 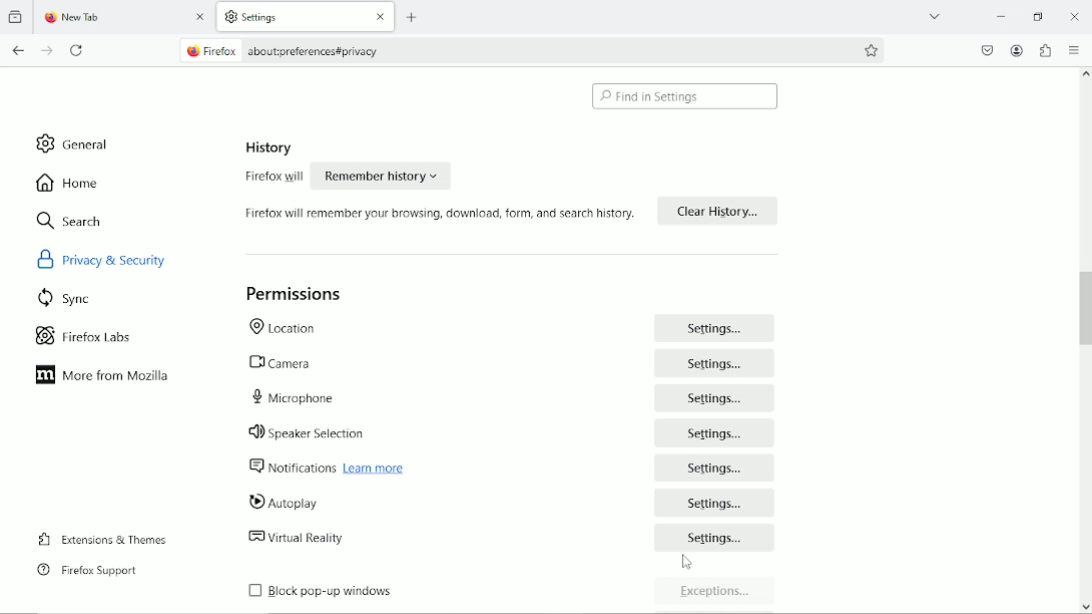 What do you see at coordinates (716, 363) in the screenshot?
I see `Settings...` at bounding box center [716, 363].